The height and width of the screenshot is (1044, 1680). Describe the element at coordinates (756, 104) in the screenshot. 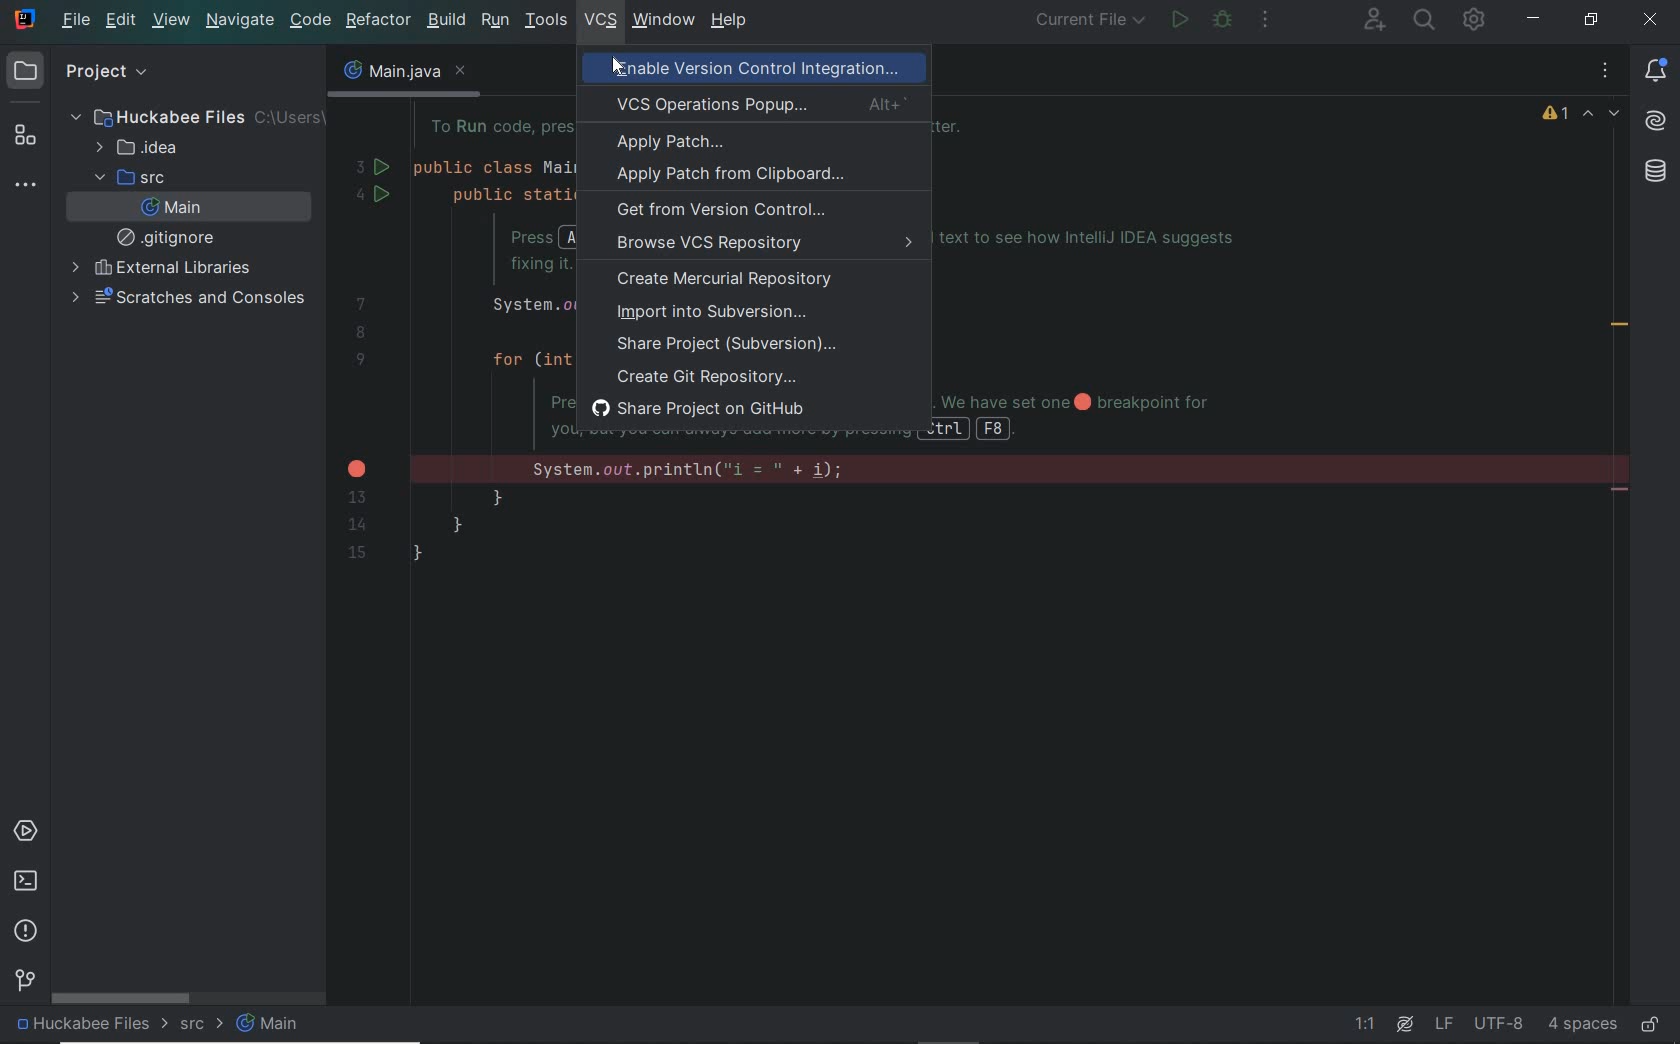

I see `vcs operations popup` at that location.